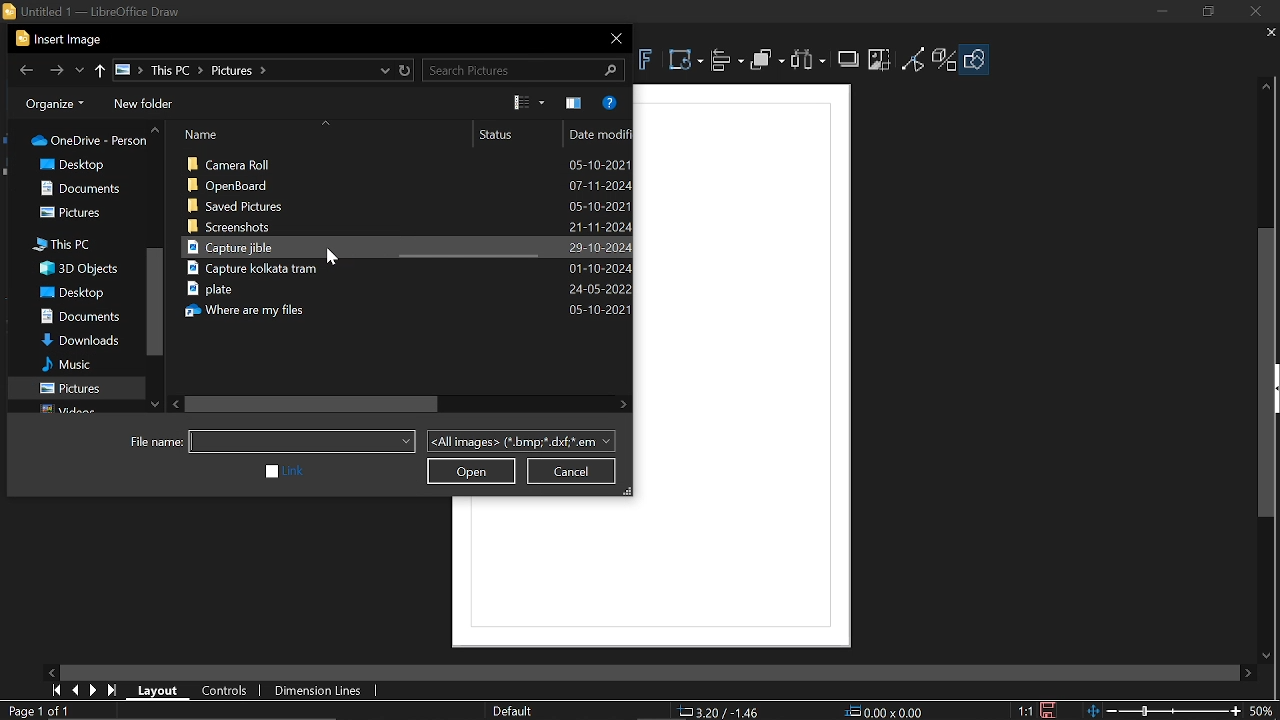 The width and height of the screenshot is (1280, 720). Describe the element at coordinates (511, 712) in the screenshot. I see `Slide master name` at that location.